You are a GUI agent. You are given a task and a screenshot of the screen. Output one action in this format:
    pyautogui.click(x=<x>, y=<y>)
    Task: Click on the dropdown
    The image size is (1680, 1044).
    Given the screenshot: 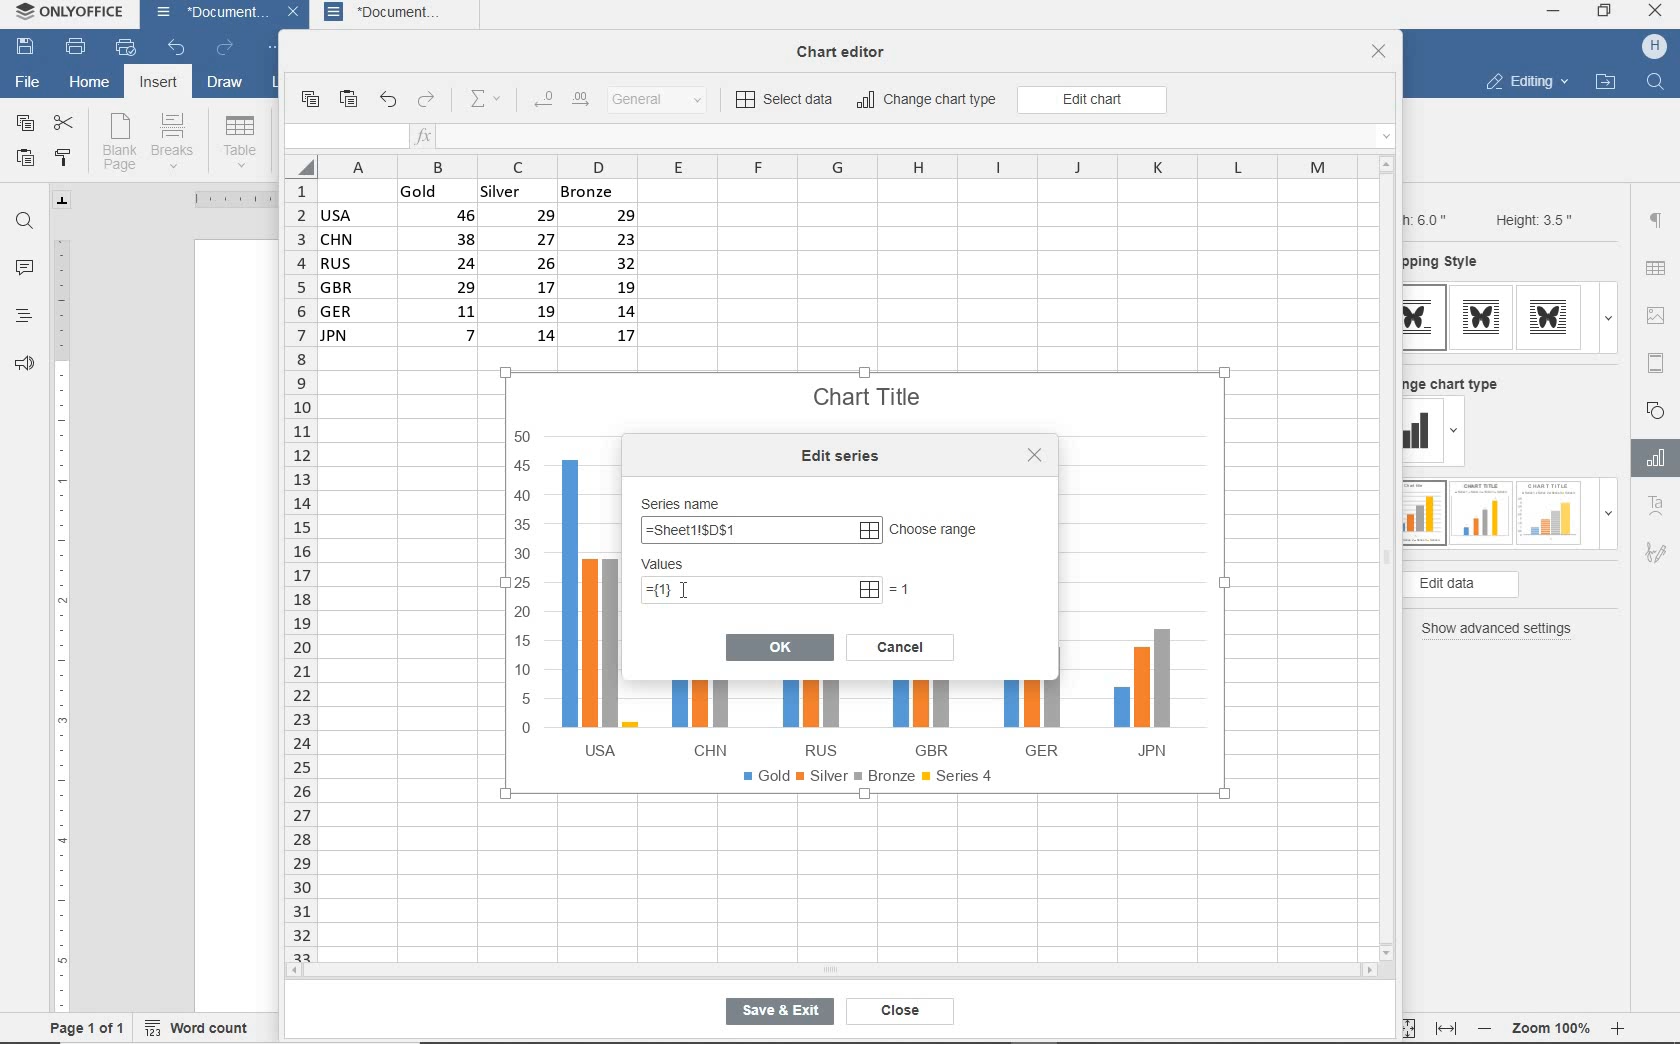 What is the action you would take?
    pyautogui.click(x=1608, y=318)
    